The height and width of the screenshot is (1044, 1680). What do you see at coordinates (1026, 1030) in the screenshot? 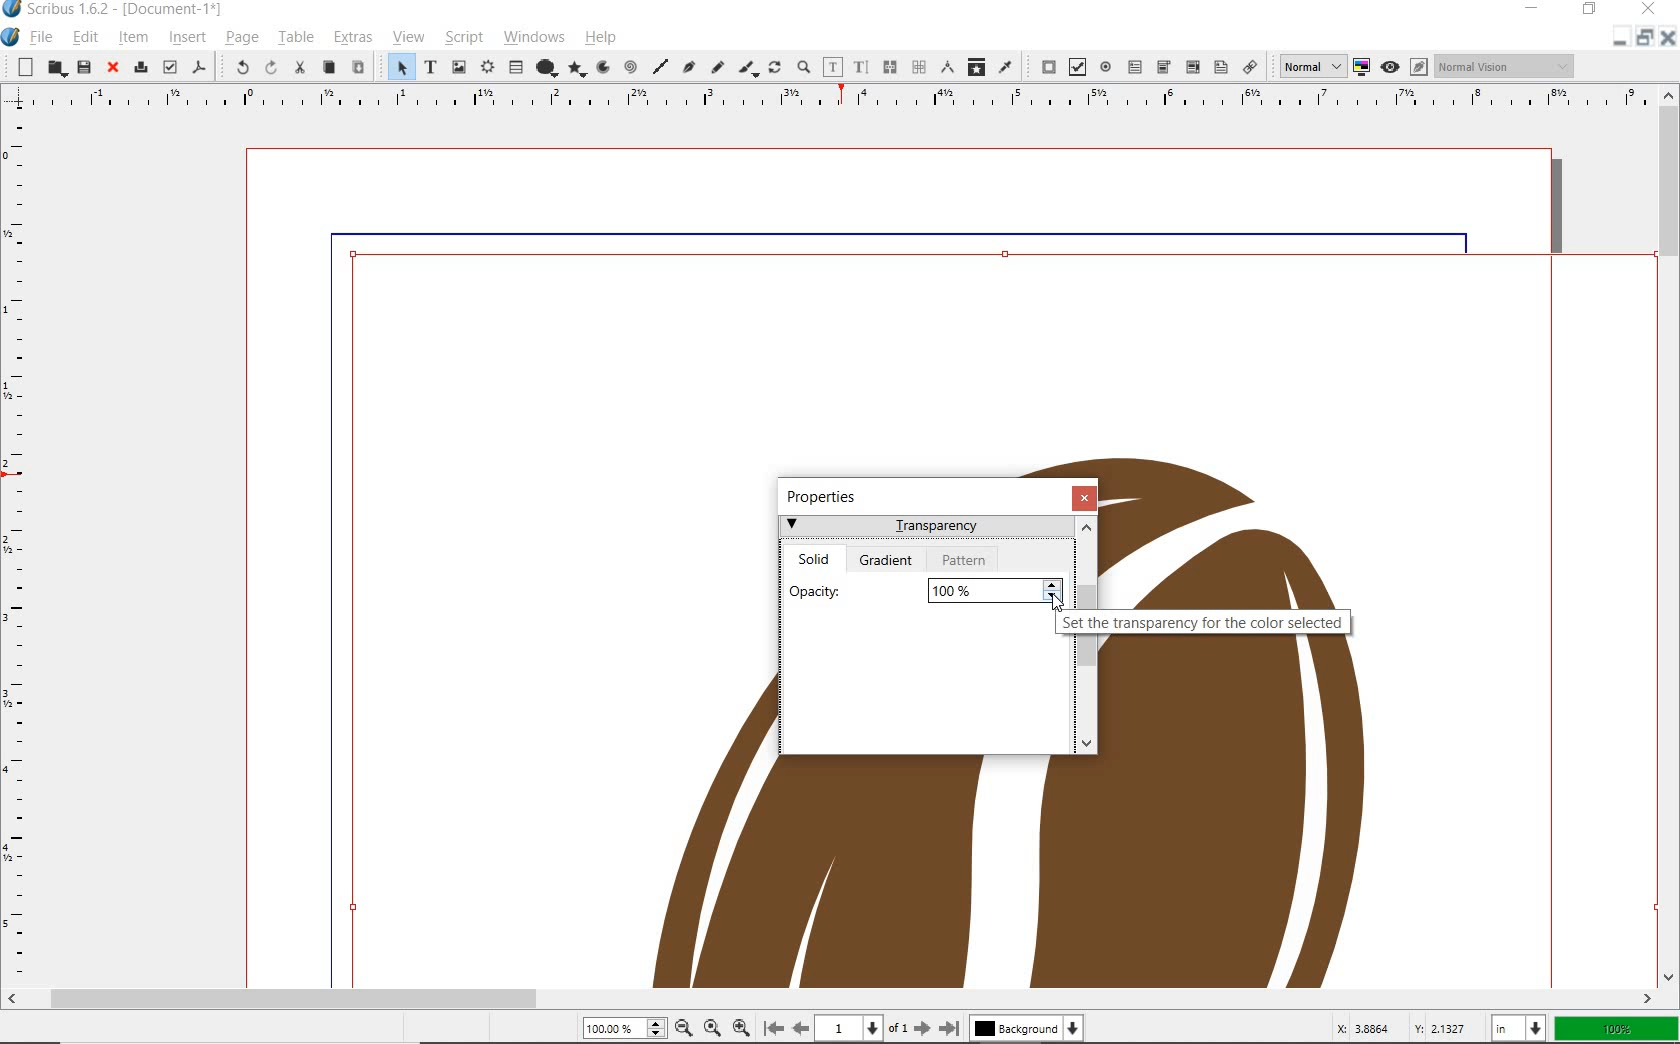
I see `Background` at bounding box center [1026, 1030].